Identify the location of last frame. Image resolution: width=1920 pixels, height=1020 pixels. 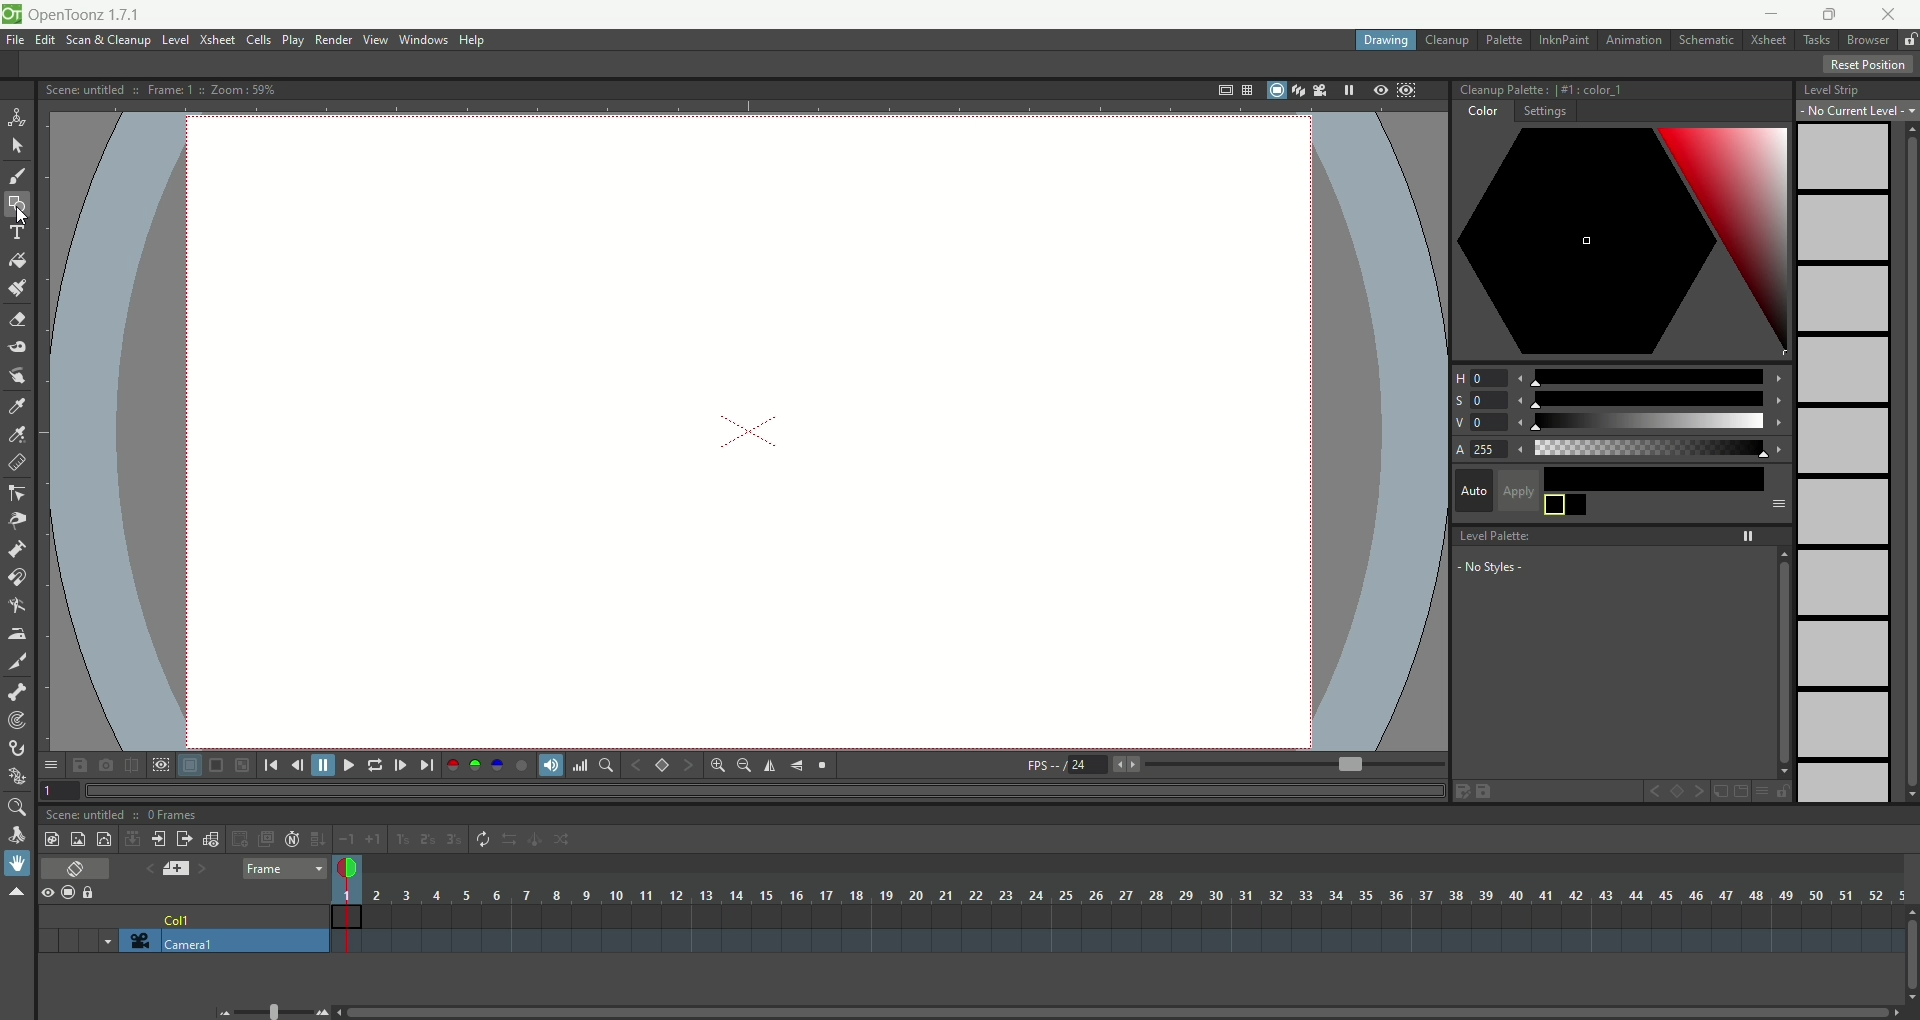
(429, 765).